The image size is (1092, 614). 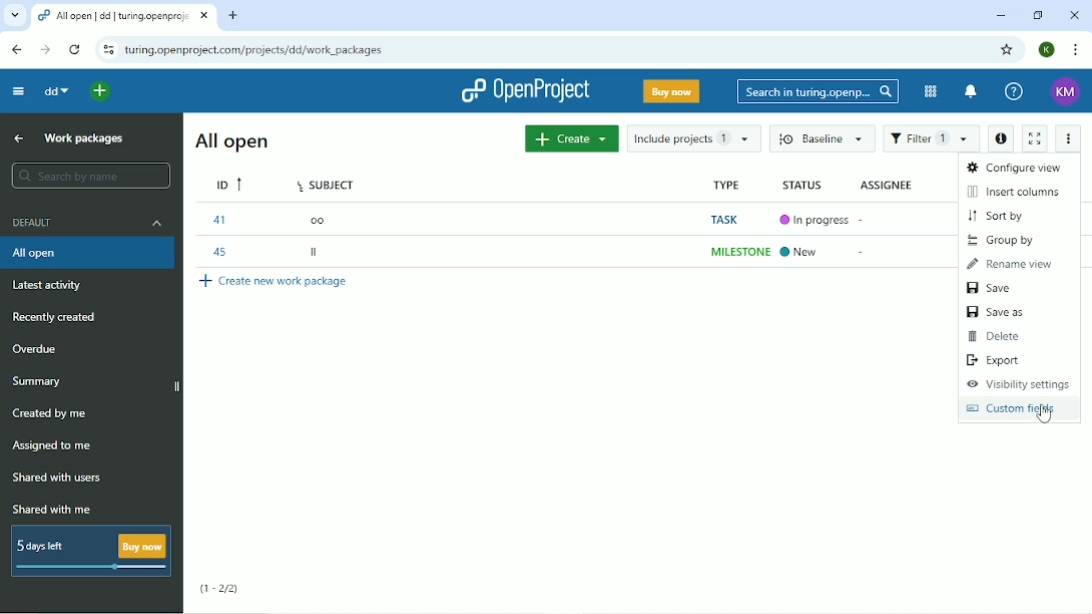 I want to click on Search by name, so click(x=93, y=177).